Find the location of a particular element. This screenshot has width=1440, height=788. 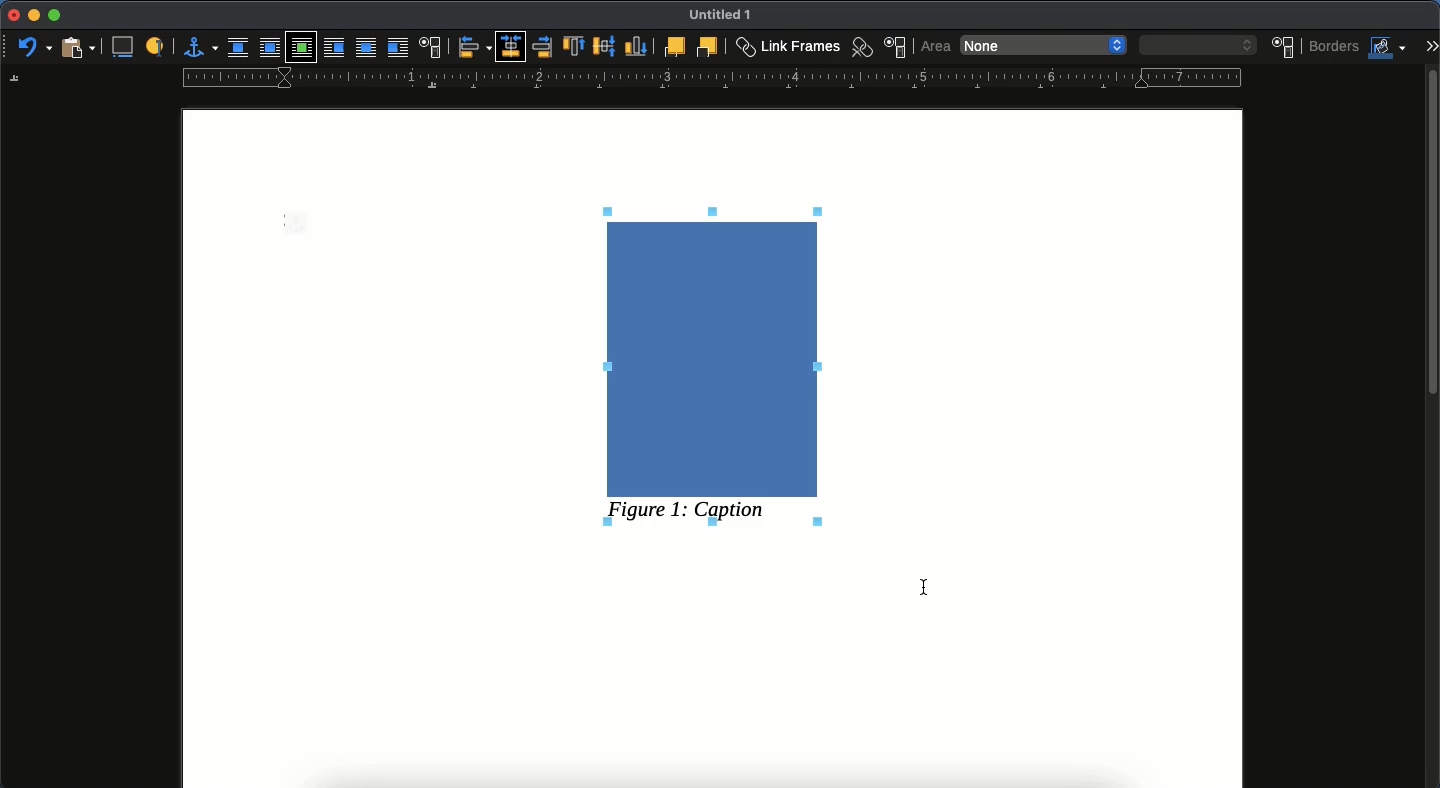

anchor for object is located at coordinates (198, 47).